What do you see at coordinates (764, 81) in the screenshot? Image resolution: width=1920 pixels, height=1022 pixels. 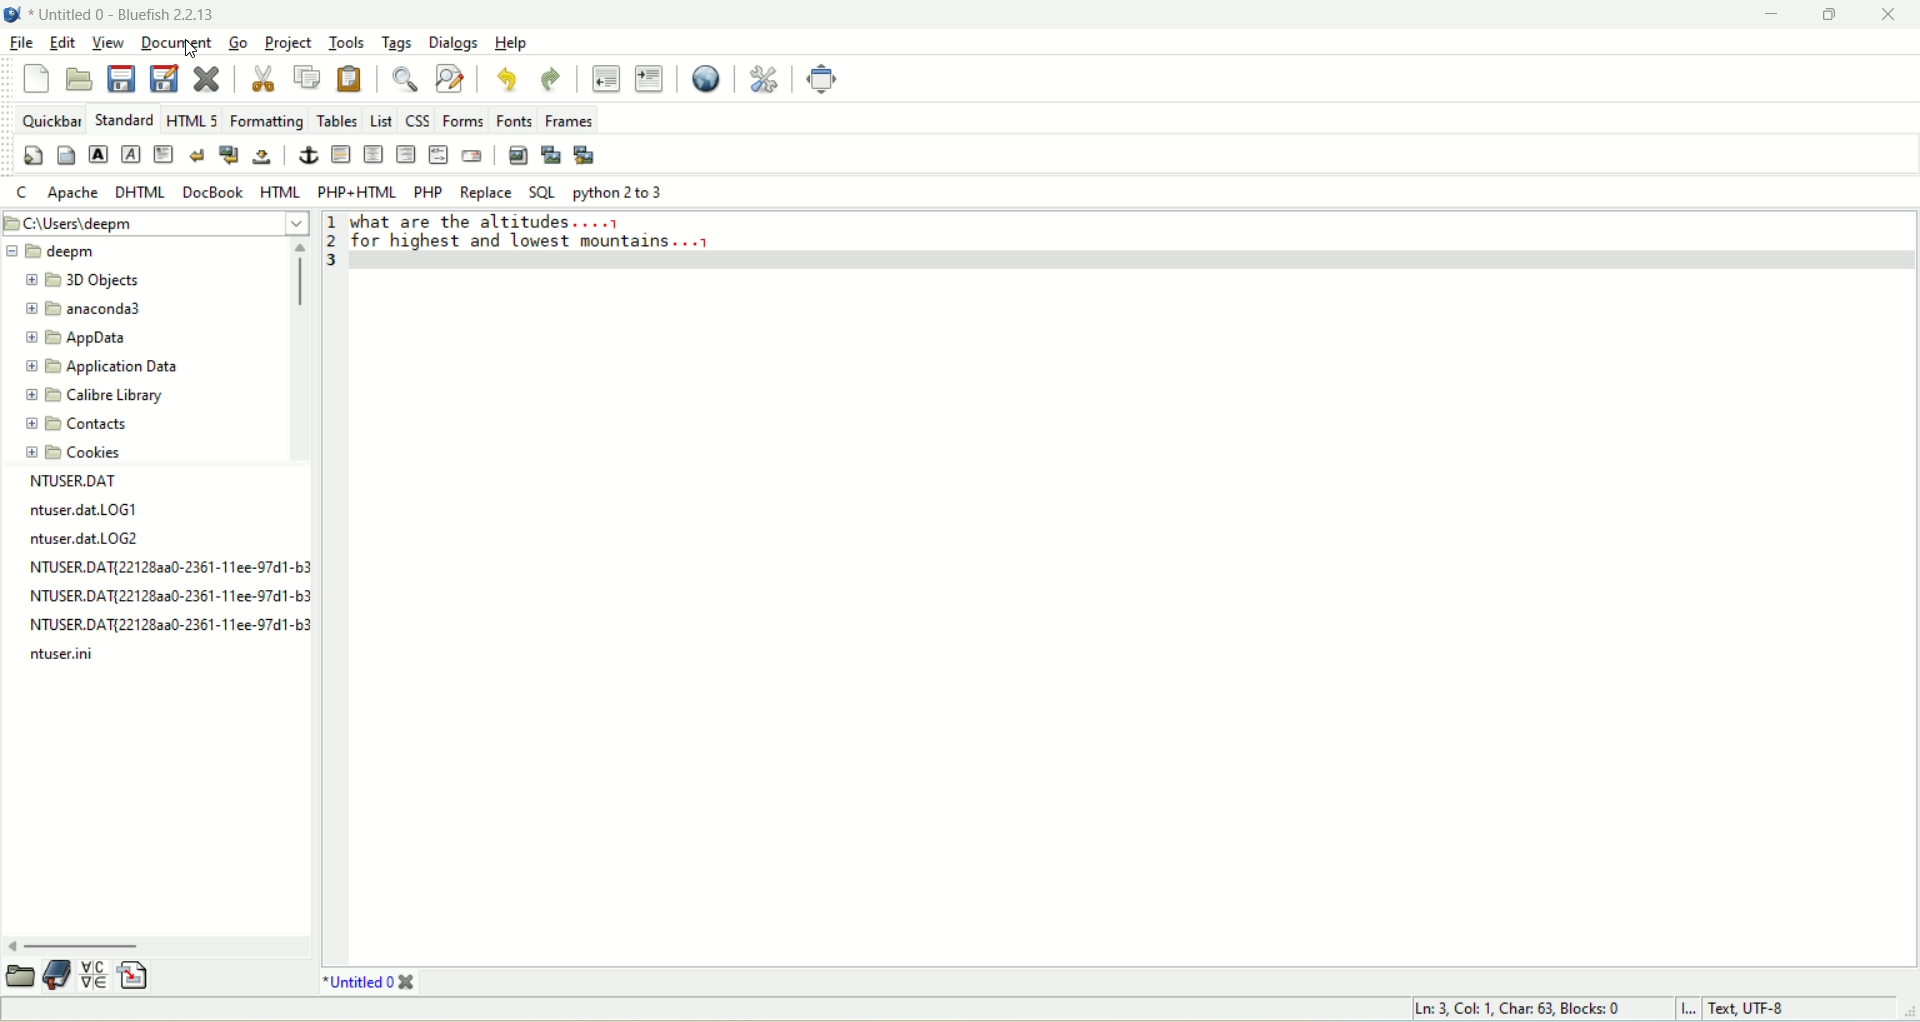 I see `edit preferences` at bounding box center [764, 81].